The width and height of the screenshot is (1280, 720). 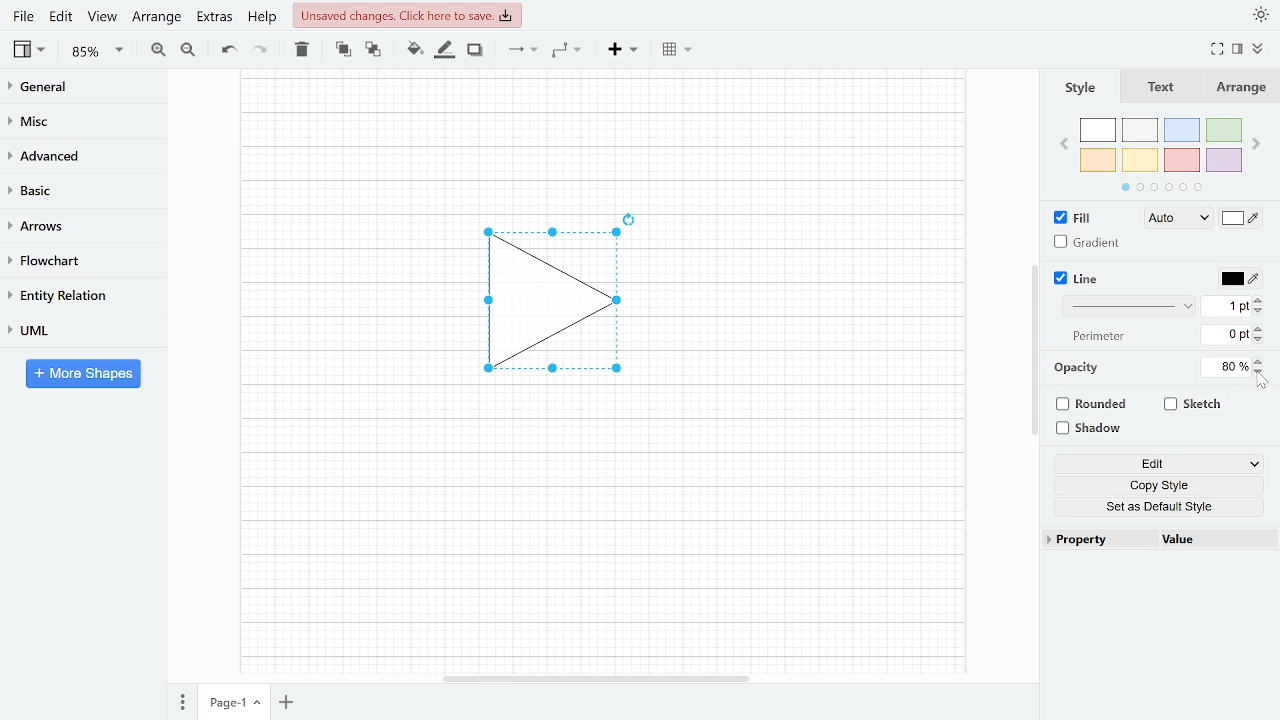 What do you see at coordinates (181, 704) in the screenshot?
I see `Pages` at bounding box center [181, 704].